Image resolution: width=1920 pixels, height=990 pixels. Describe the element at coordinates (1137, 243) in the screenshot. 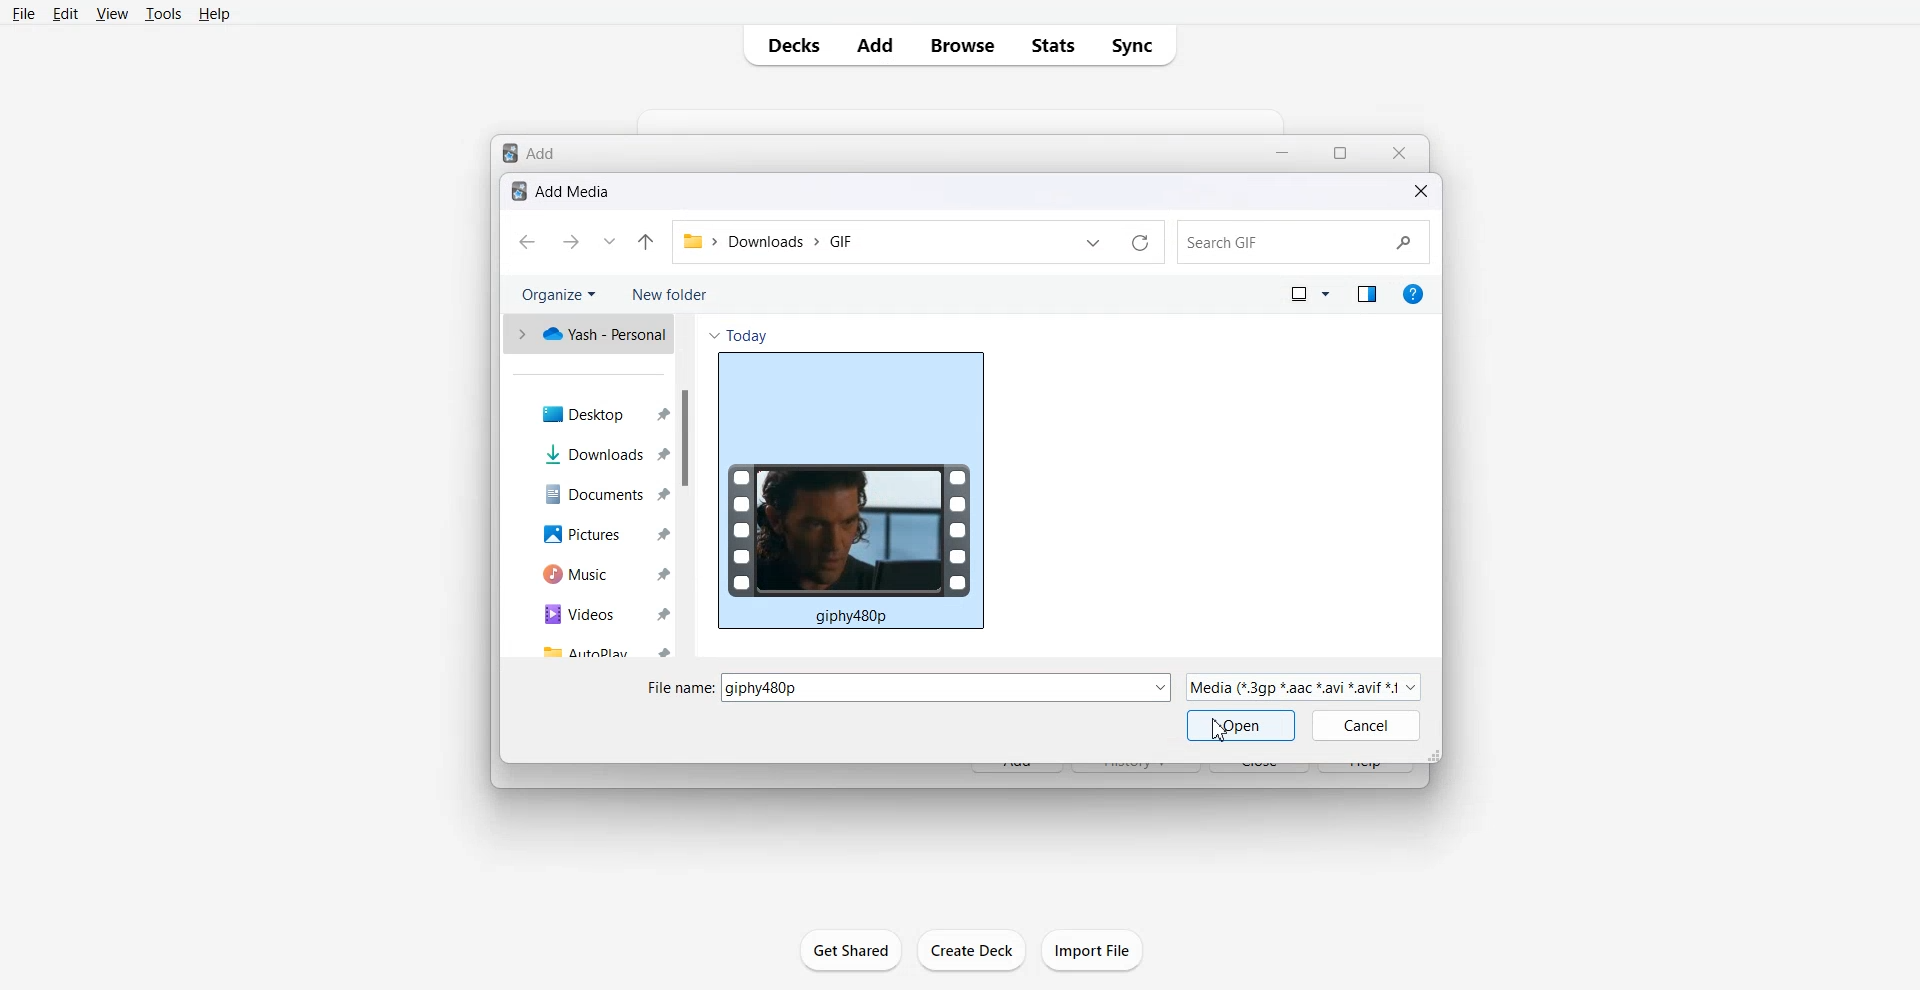

I see `Refresh` at that location.